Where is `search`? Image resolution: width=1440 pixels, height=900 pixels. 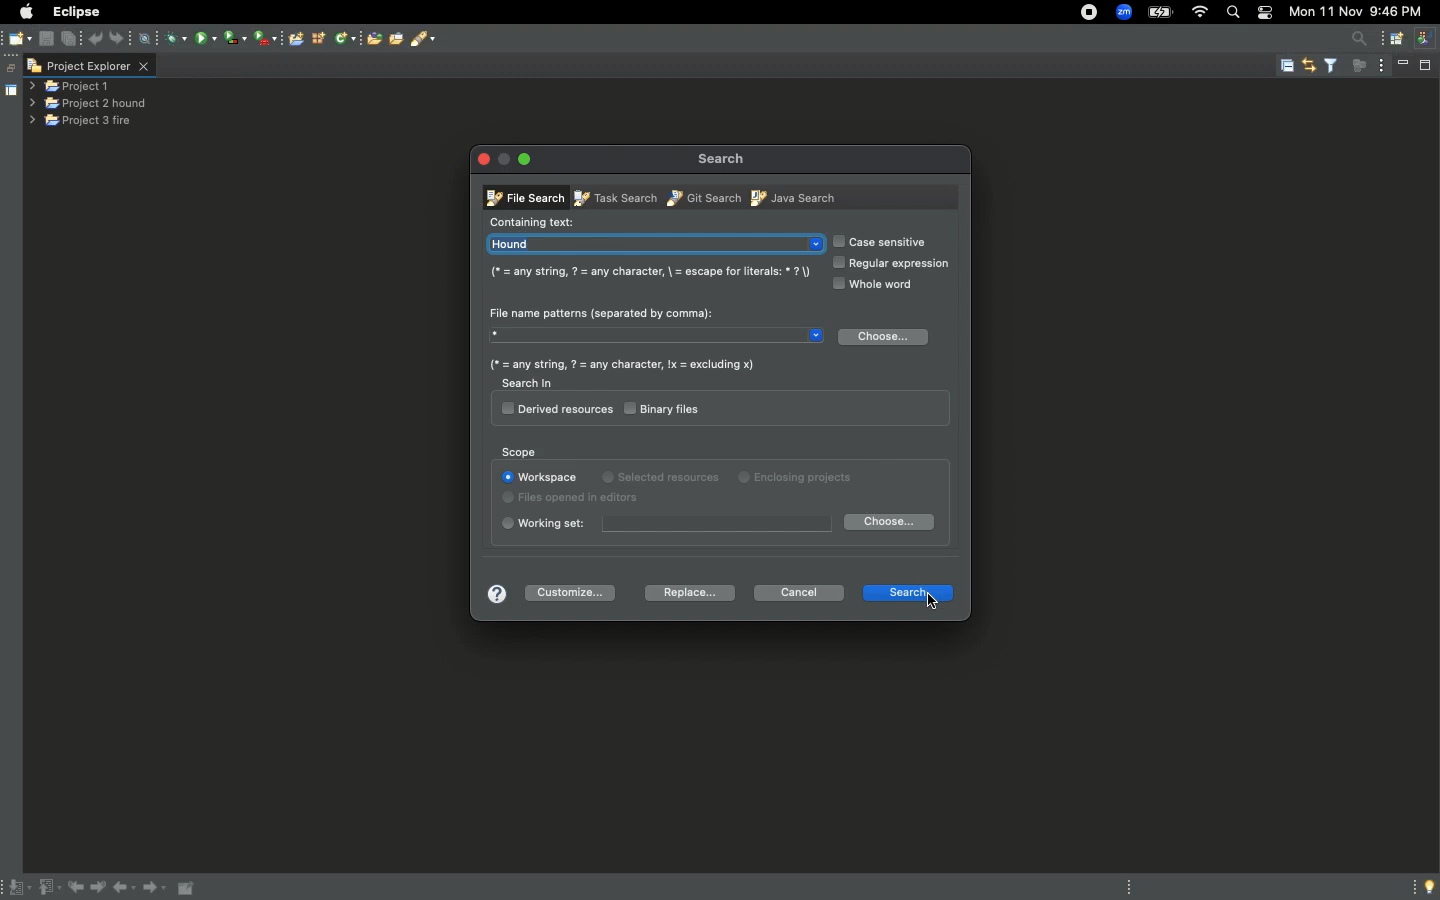
search is located at coordinates (1237, 12).